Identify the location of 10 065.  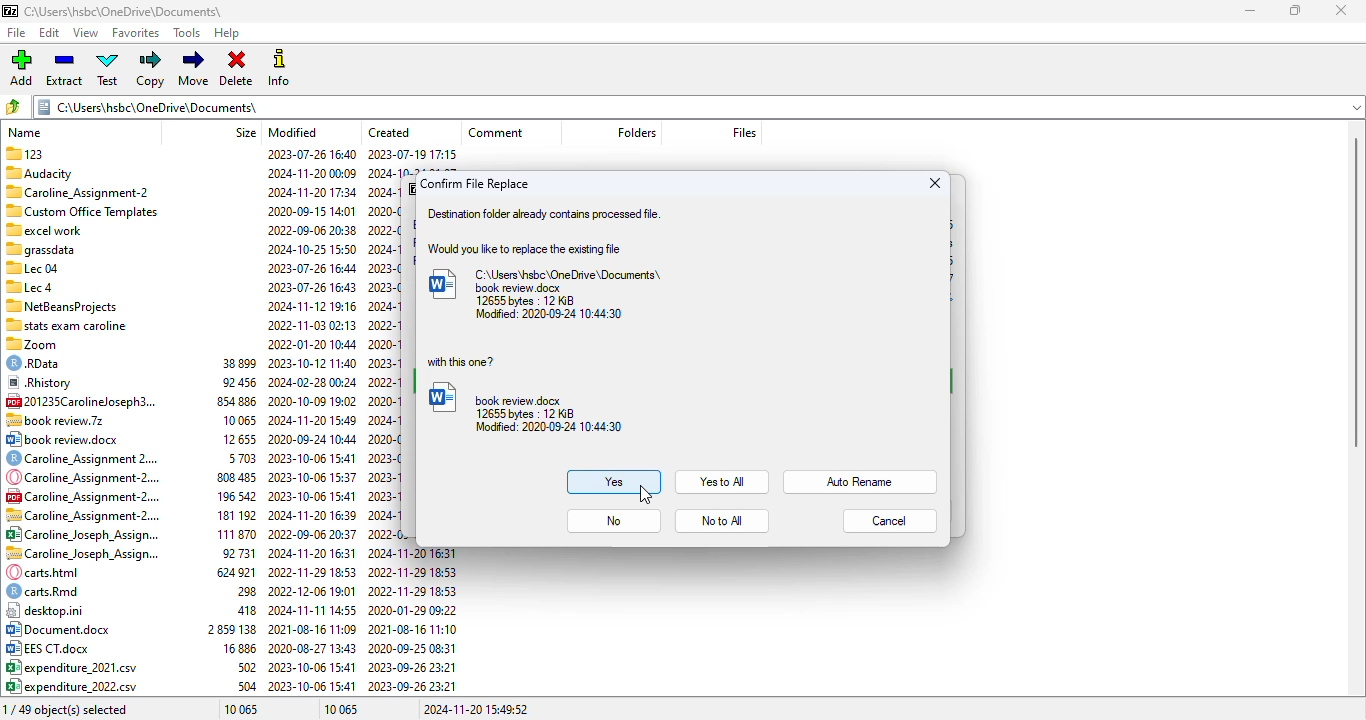
(342, 709).